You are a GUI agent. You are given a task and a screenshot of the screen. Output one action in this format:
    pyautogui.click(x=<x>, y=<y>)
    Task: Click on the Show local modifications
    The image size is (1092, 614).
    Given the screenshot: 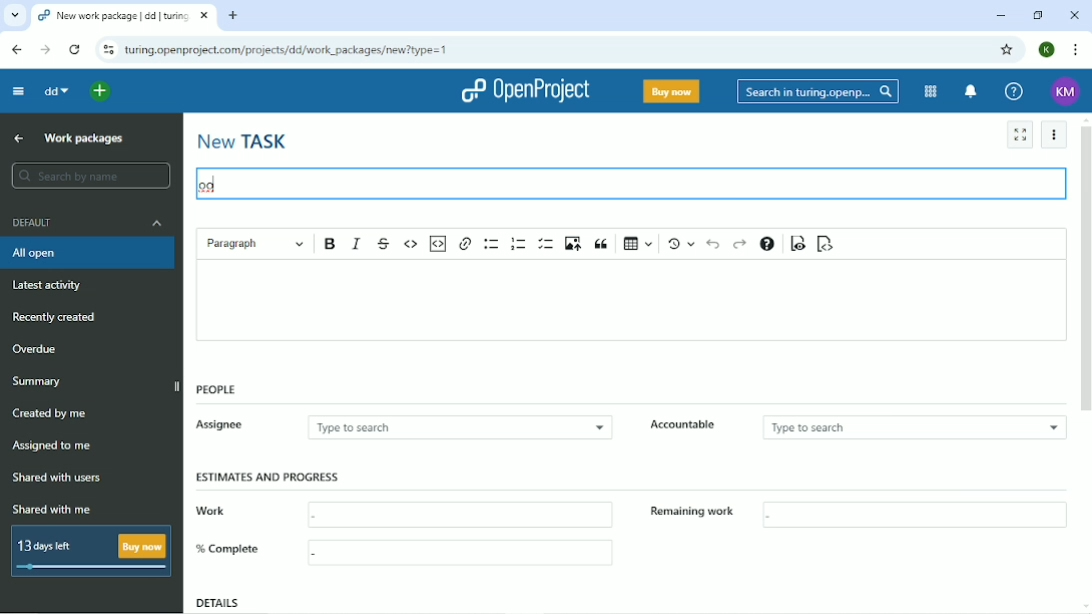 What is the action you would take?
    pyautogui.click(x=678, y=244)
    